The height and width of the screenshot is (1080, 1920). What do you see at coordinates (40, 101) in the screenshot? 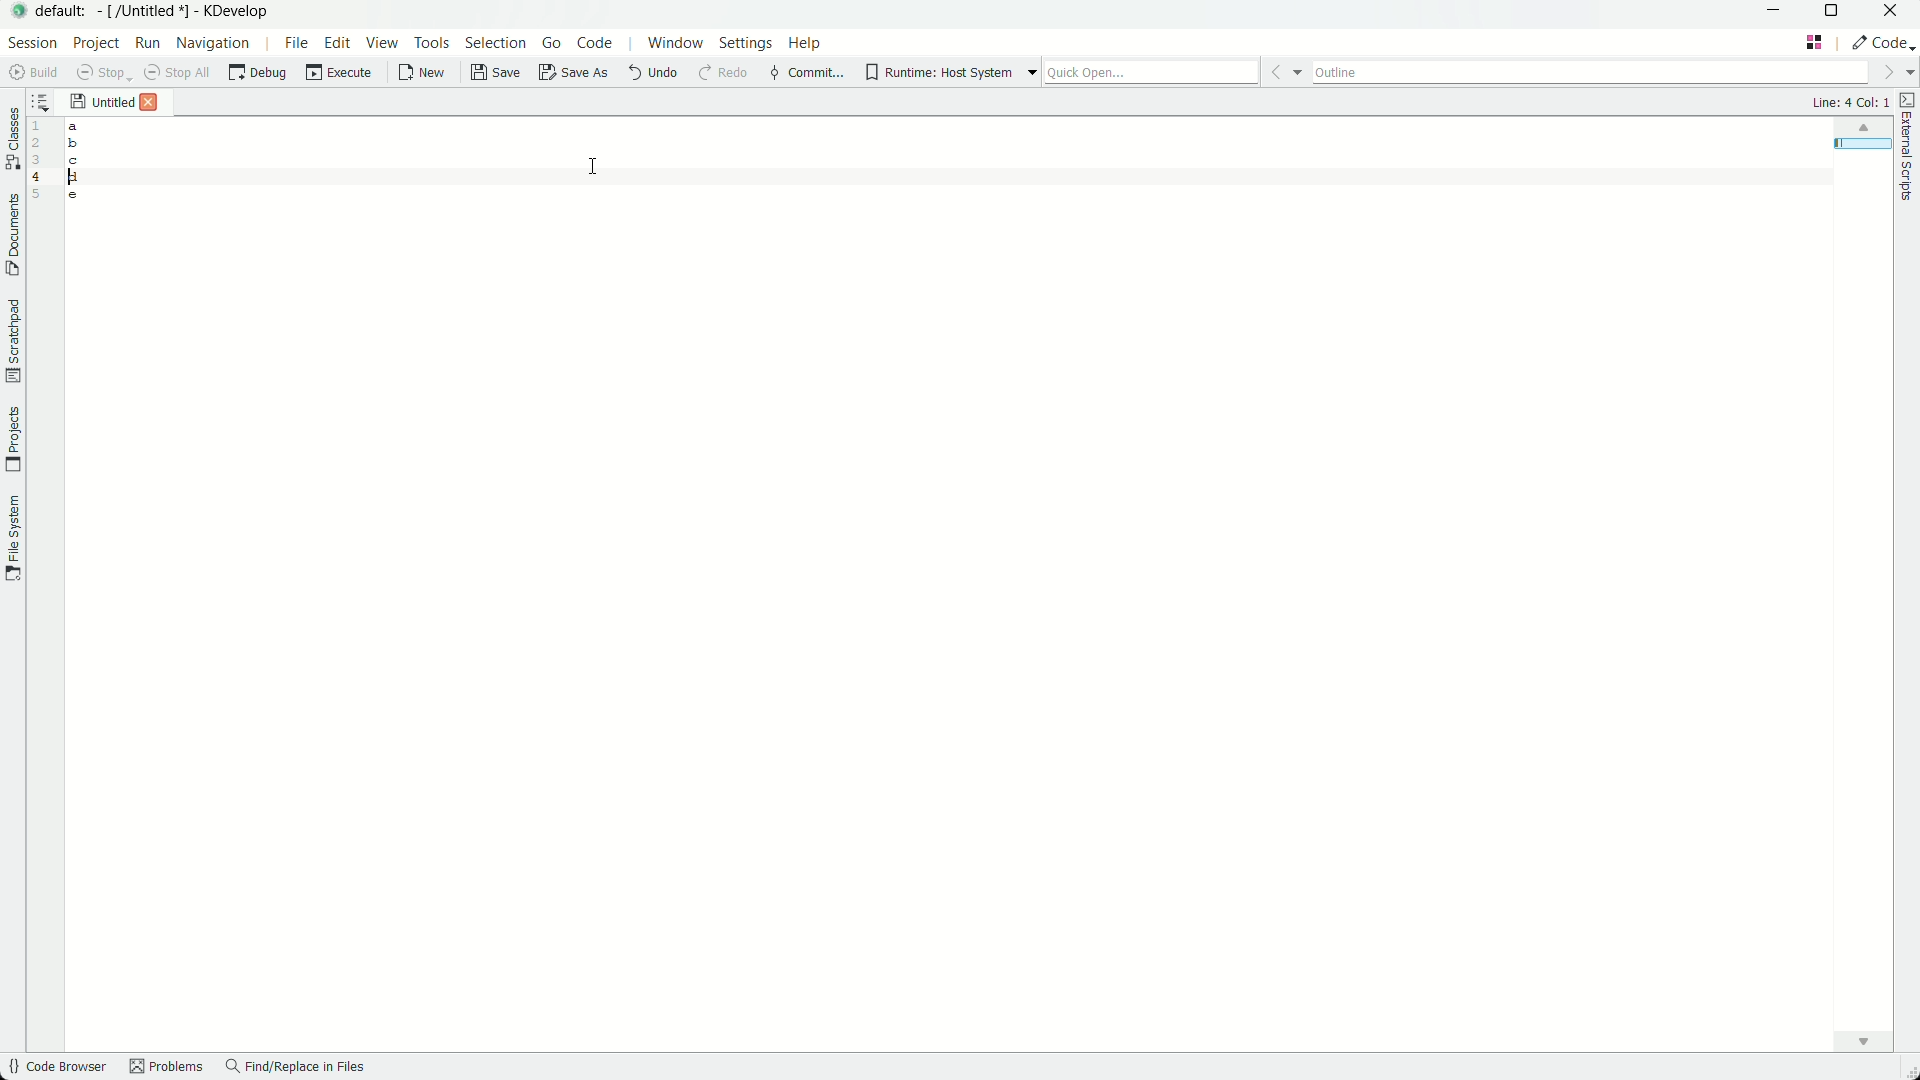
I see `sort the opened documents` at bounding box center [40, 101].